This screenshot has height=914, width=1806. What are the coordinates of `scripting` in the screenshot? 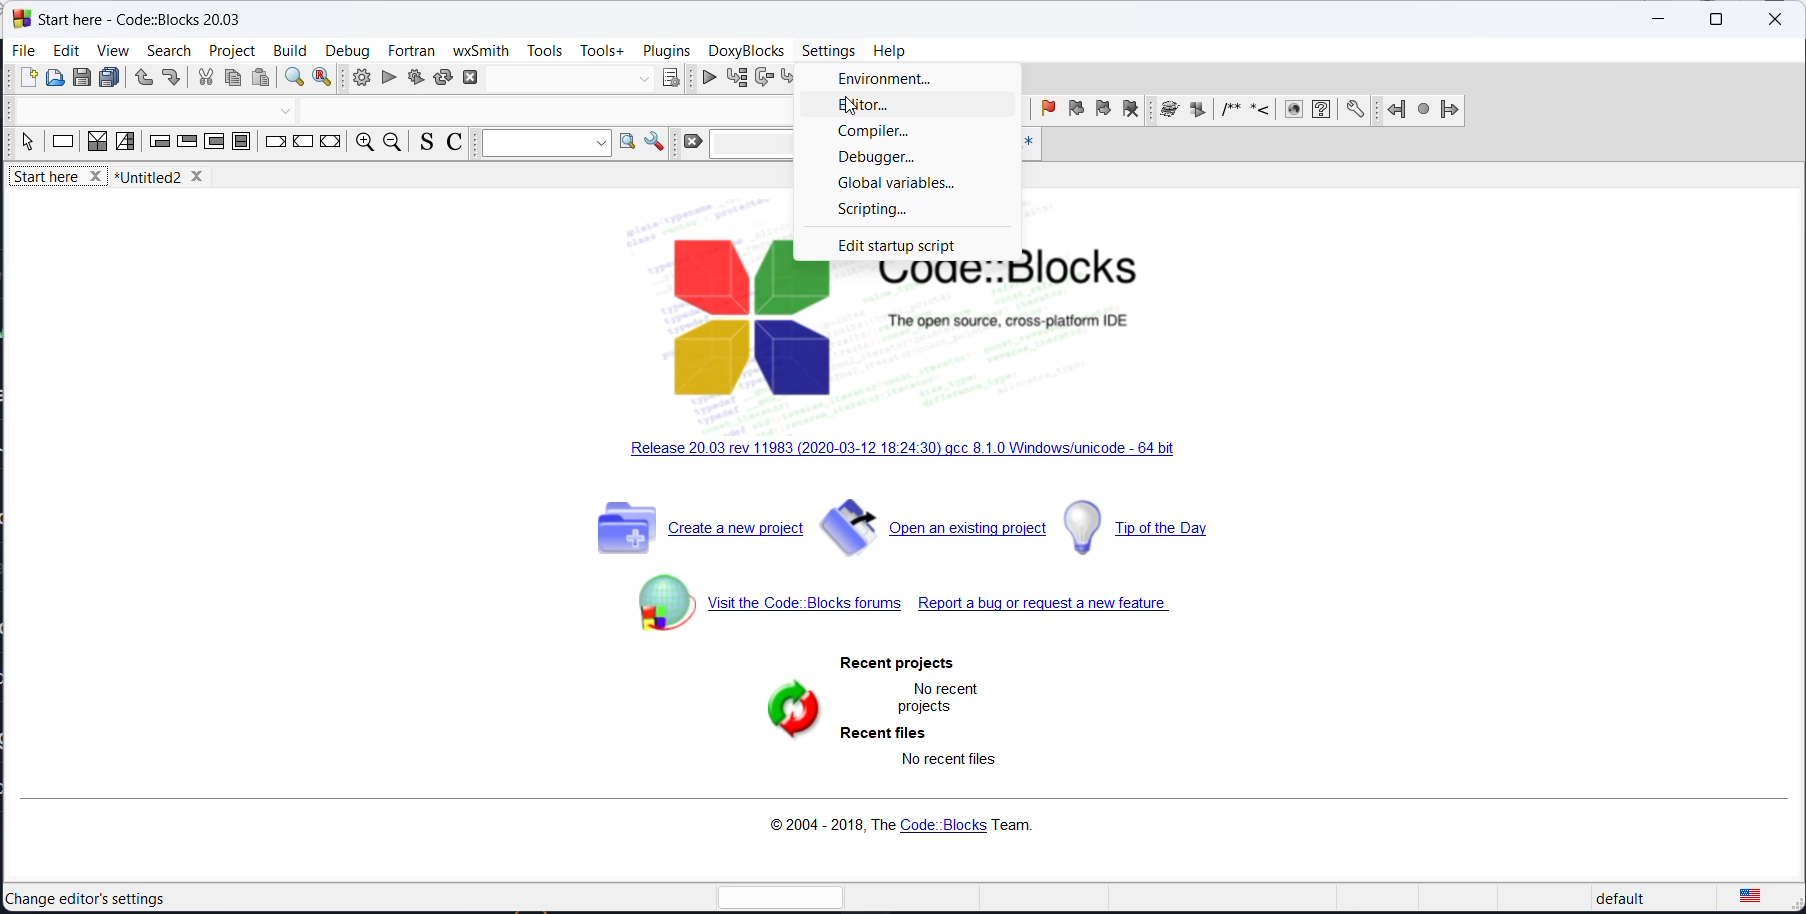 It's located at (909, 210).